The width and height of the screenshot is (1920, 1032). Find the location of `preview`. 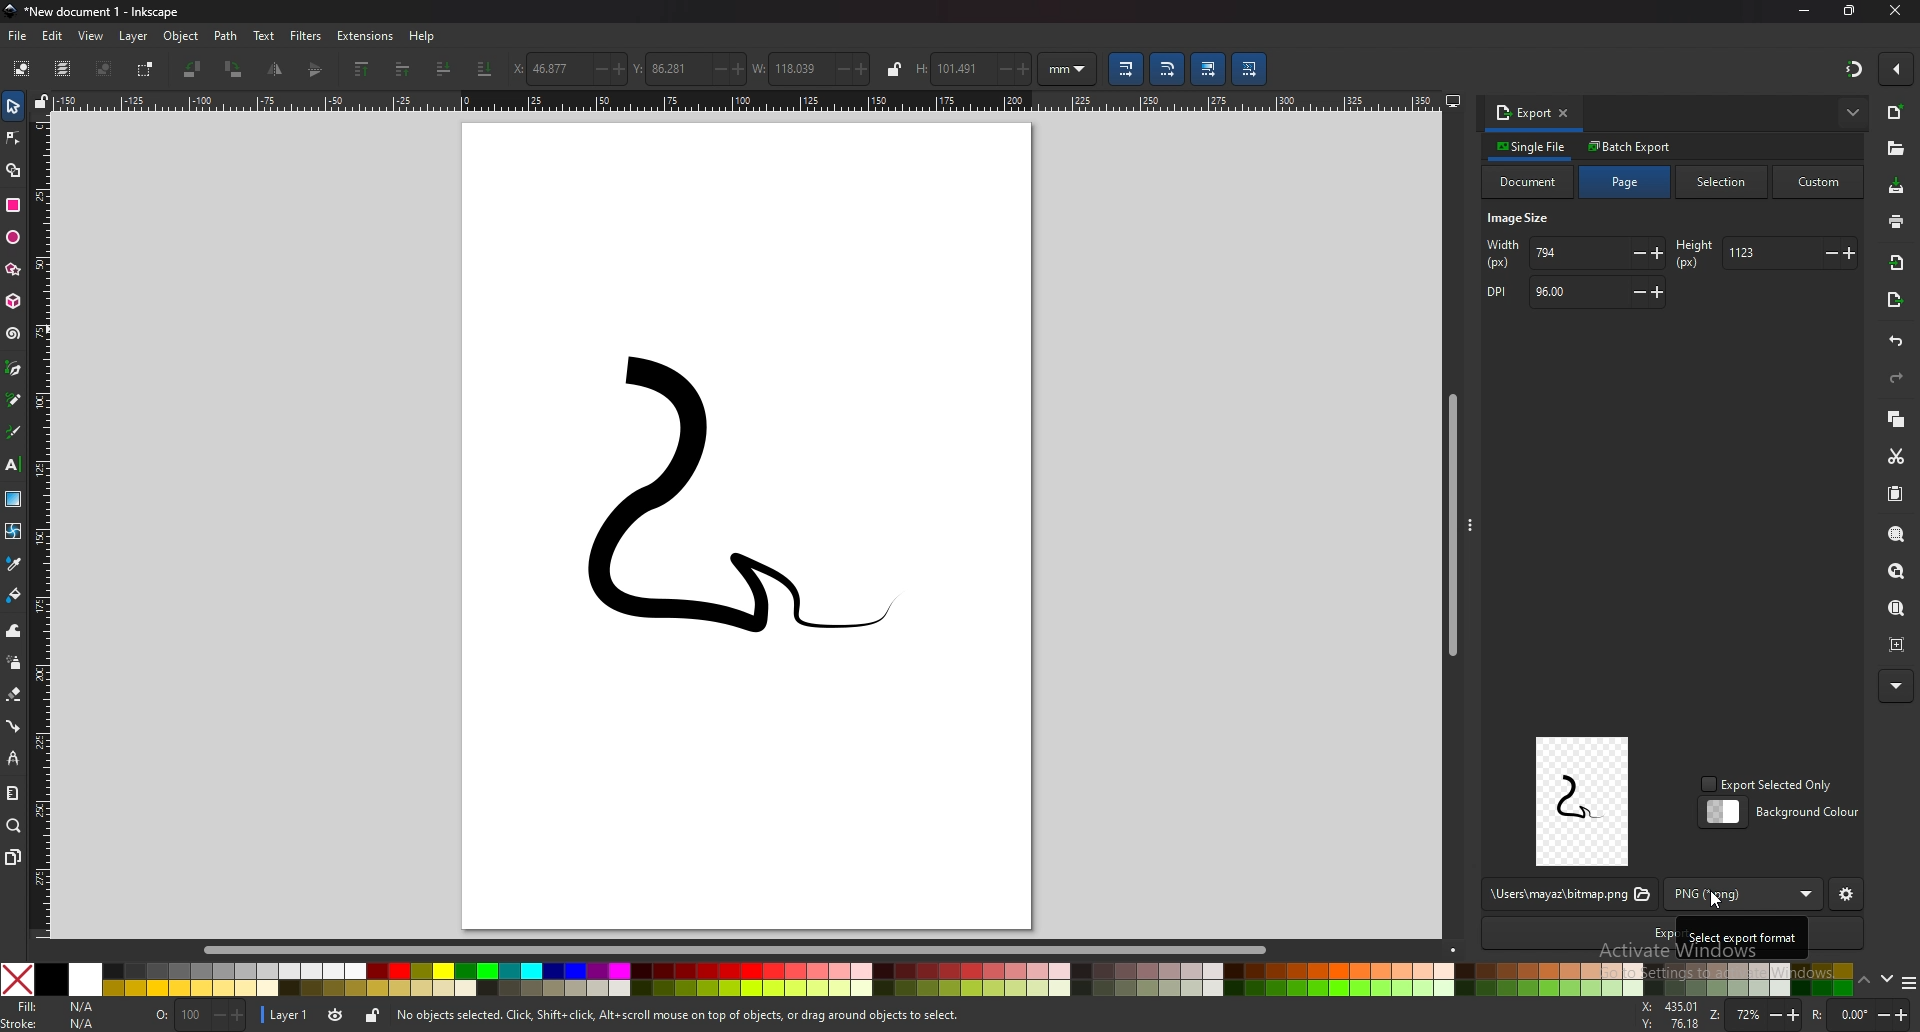

preview is located at coordinates (1583, 801).